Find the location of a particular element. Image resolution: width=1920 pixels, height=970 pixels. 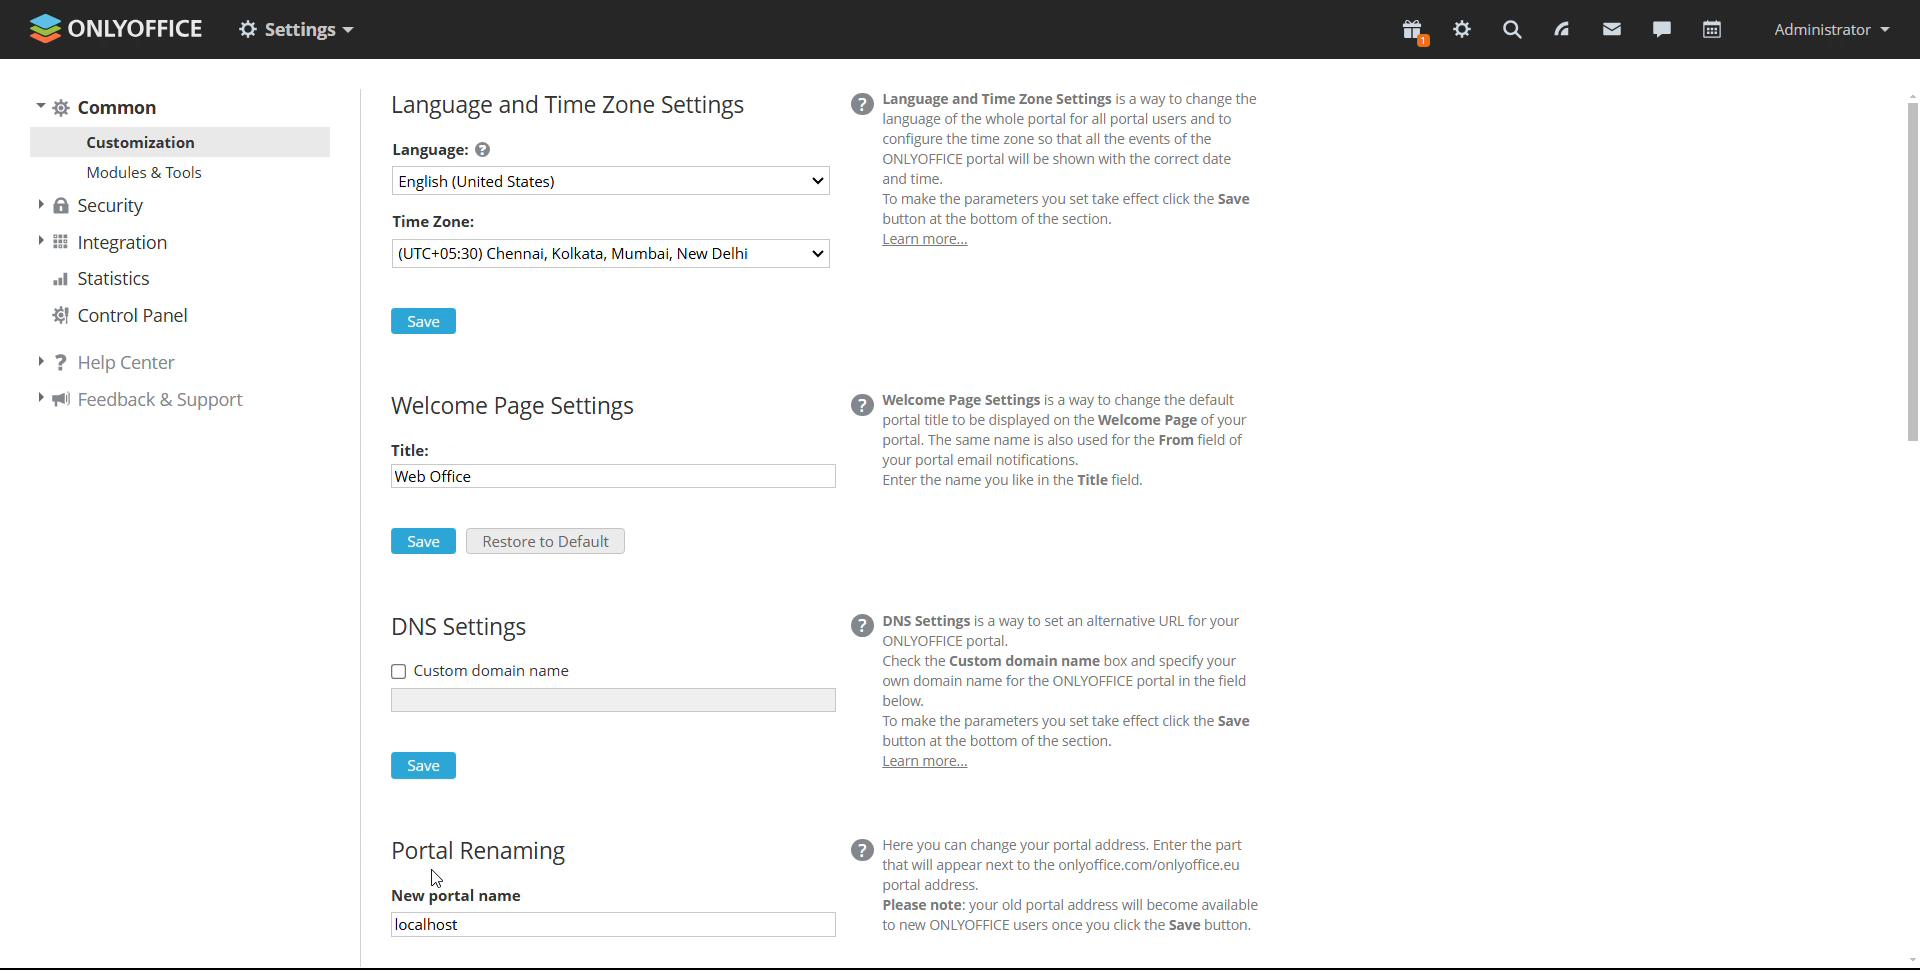

present is located at coordinates (1413, 33).